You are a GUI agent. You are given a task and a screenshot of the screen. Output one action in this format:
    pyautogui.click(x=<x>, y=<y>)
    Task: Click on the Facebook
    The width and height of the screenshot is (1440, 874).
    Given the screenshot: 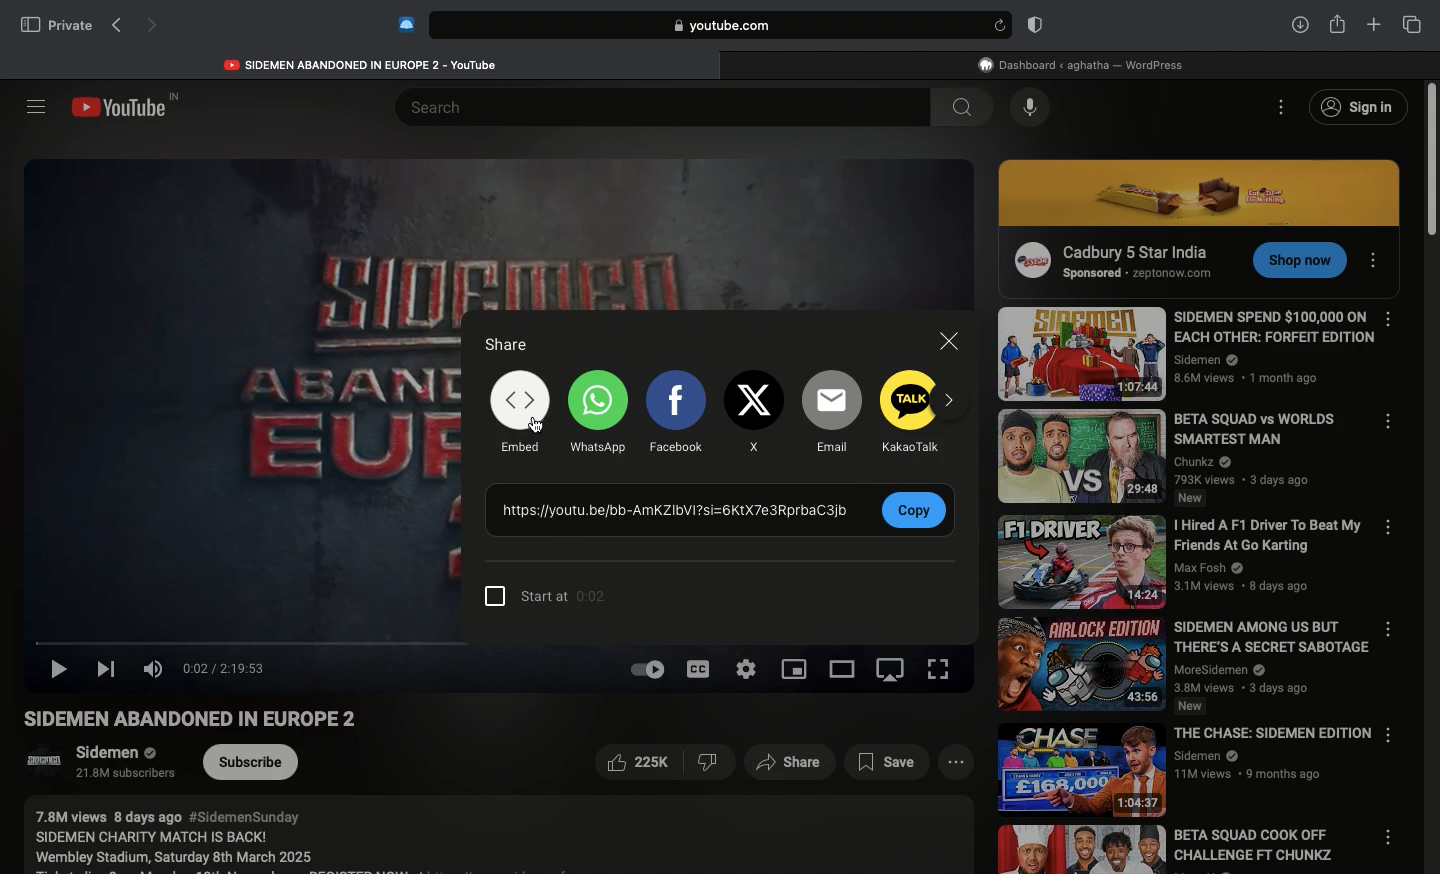 What is the action you would take?
    pyautogui.click(x=675, y=411)
    